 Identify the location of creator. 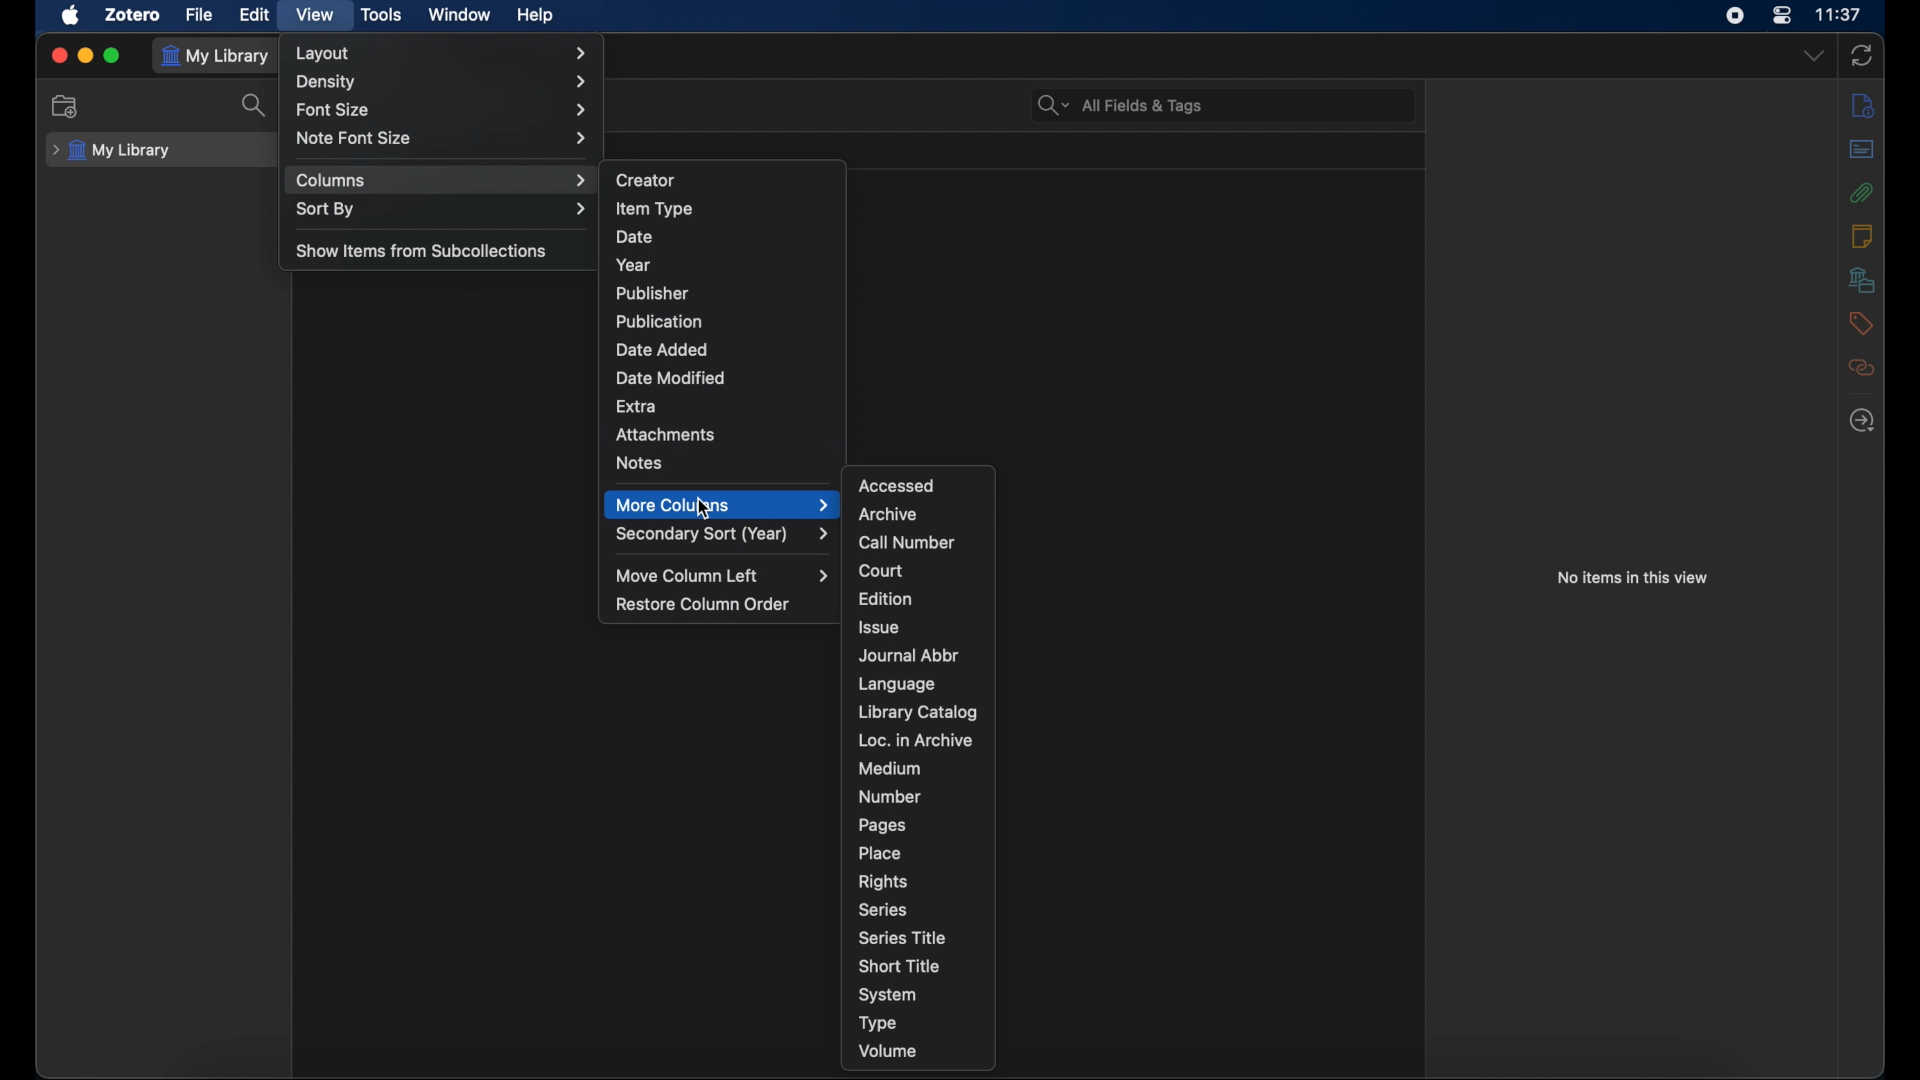
(647, 178).